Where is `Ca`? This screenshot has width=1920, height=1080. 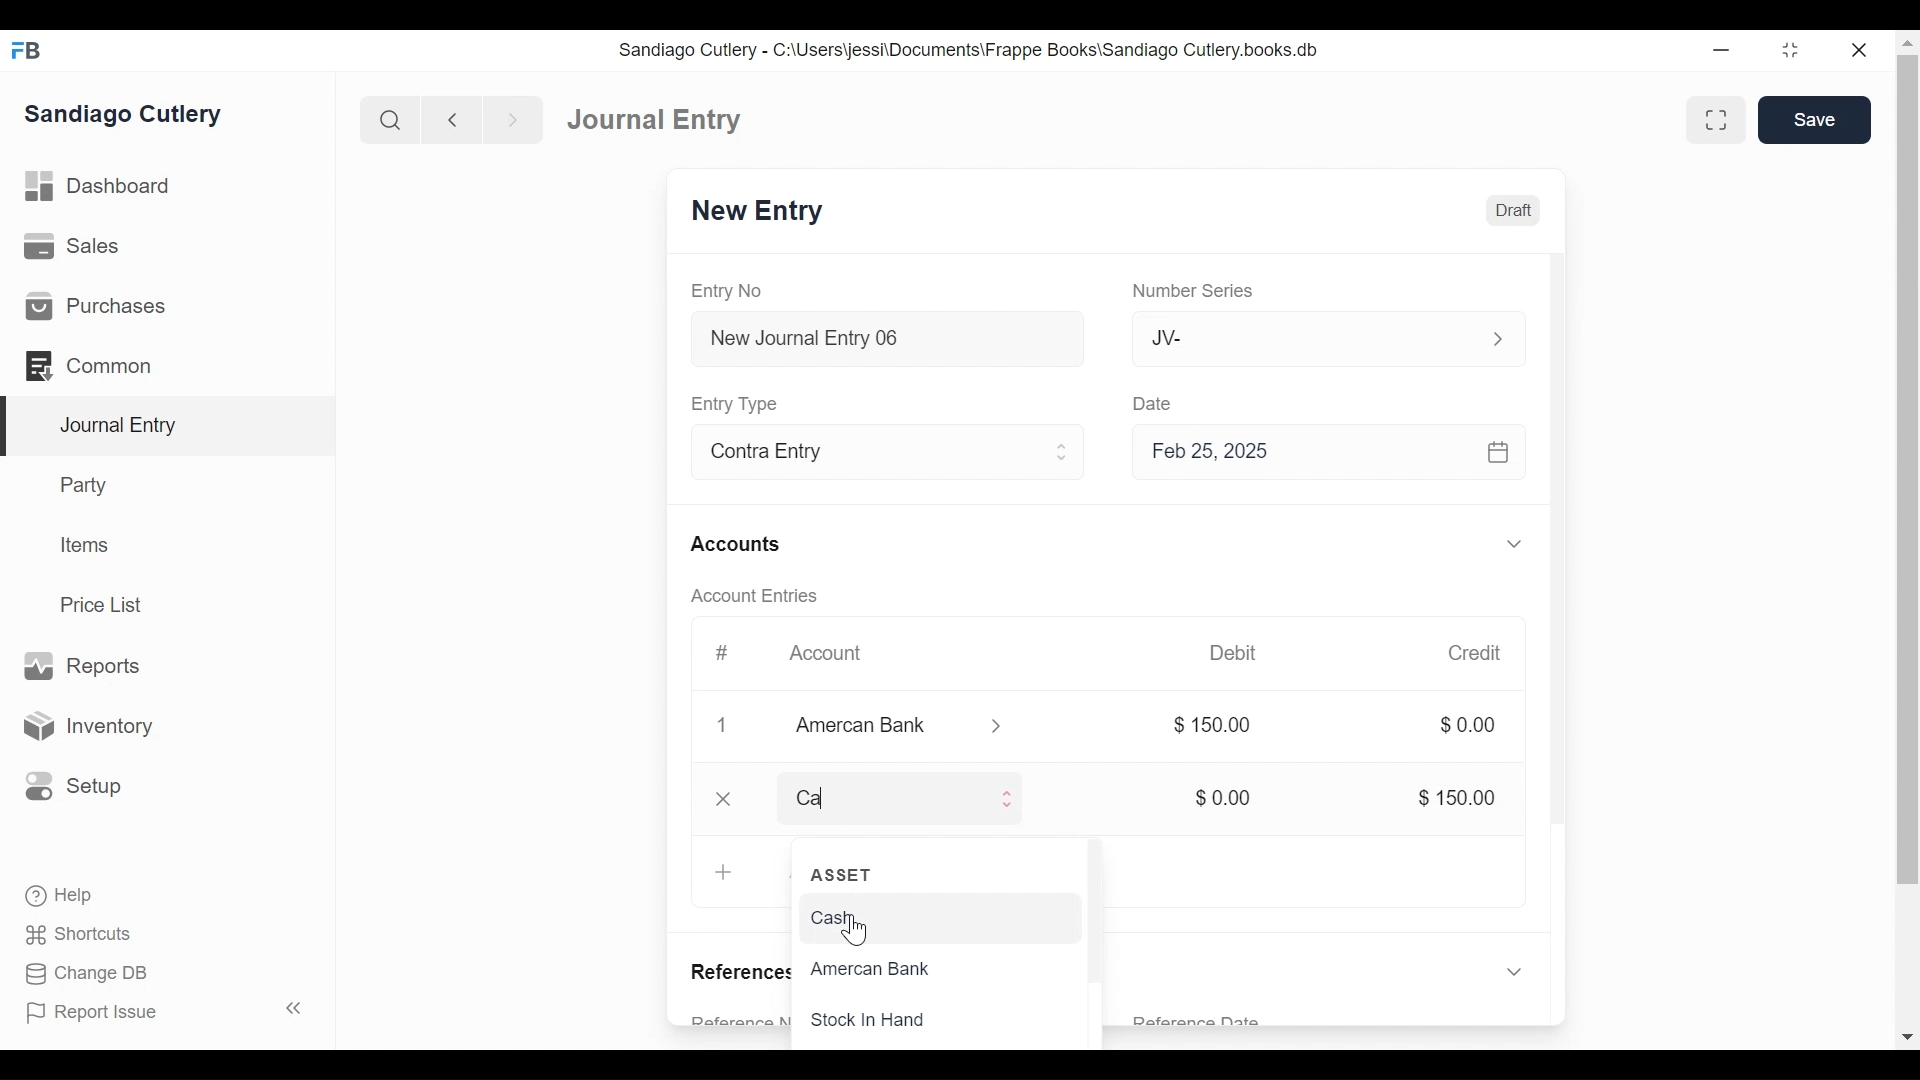
Ca is located at coordinates (883, 803).